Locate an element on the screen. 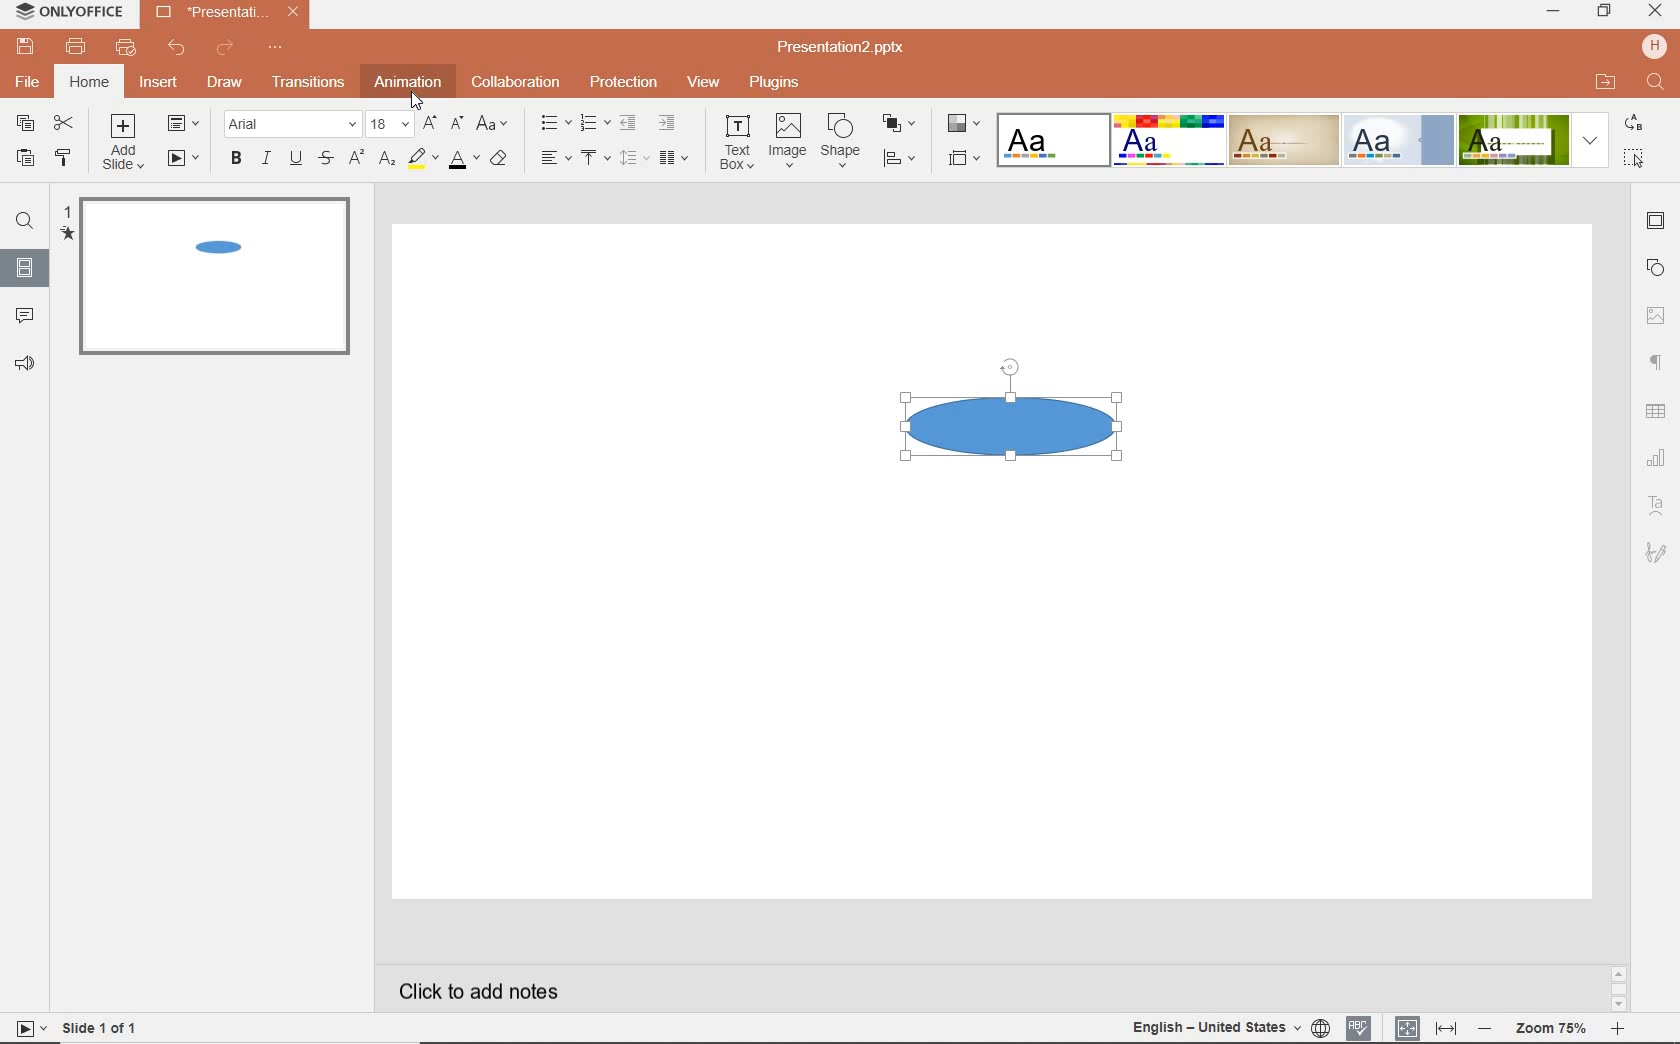 The width and height of the screenshot is (1680, 1044). slide 1 of 1 is located at coordinates (74, 1029).